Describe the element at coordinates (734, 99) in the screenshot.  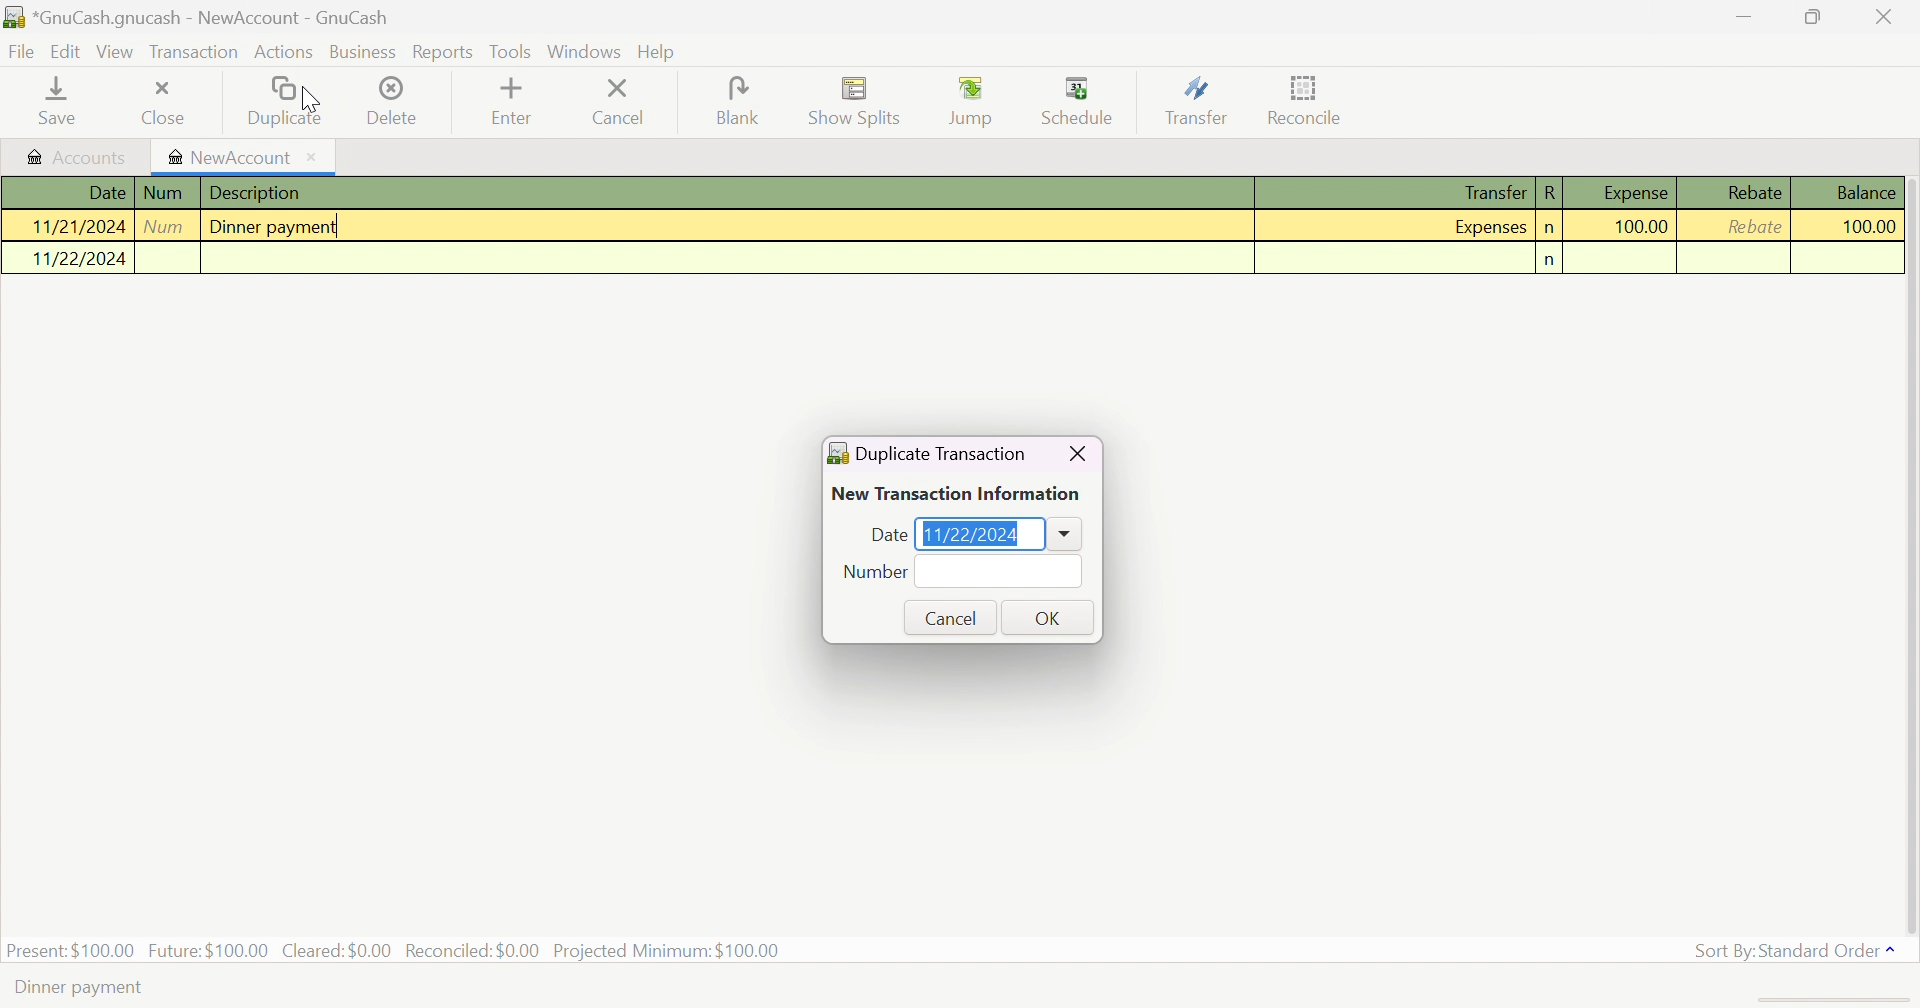
I see `Blank` at that location.